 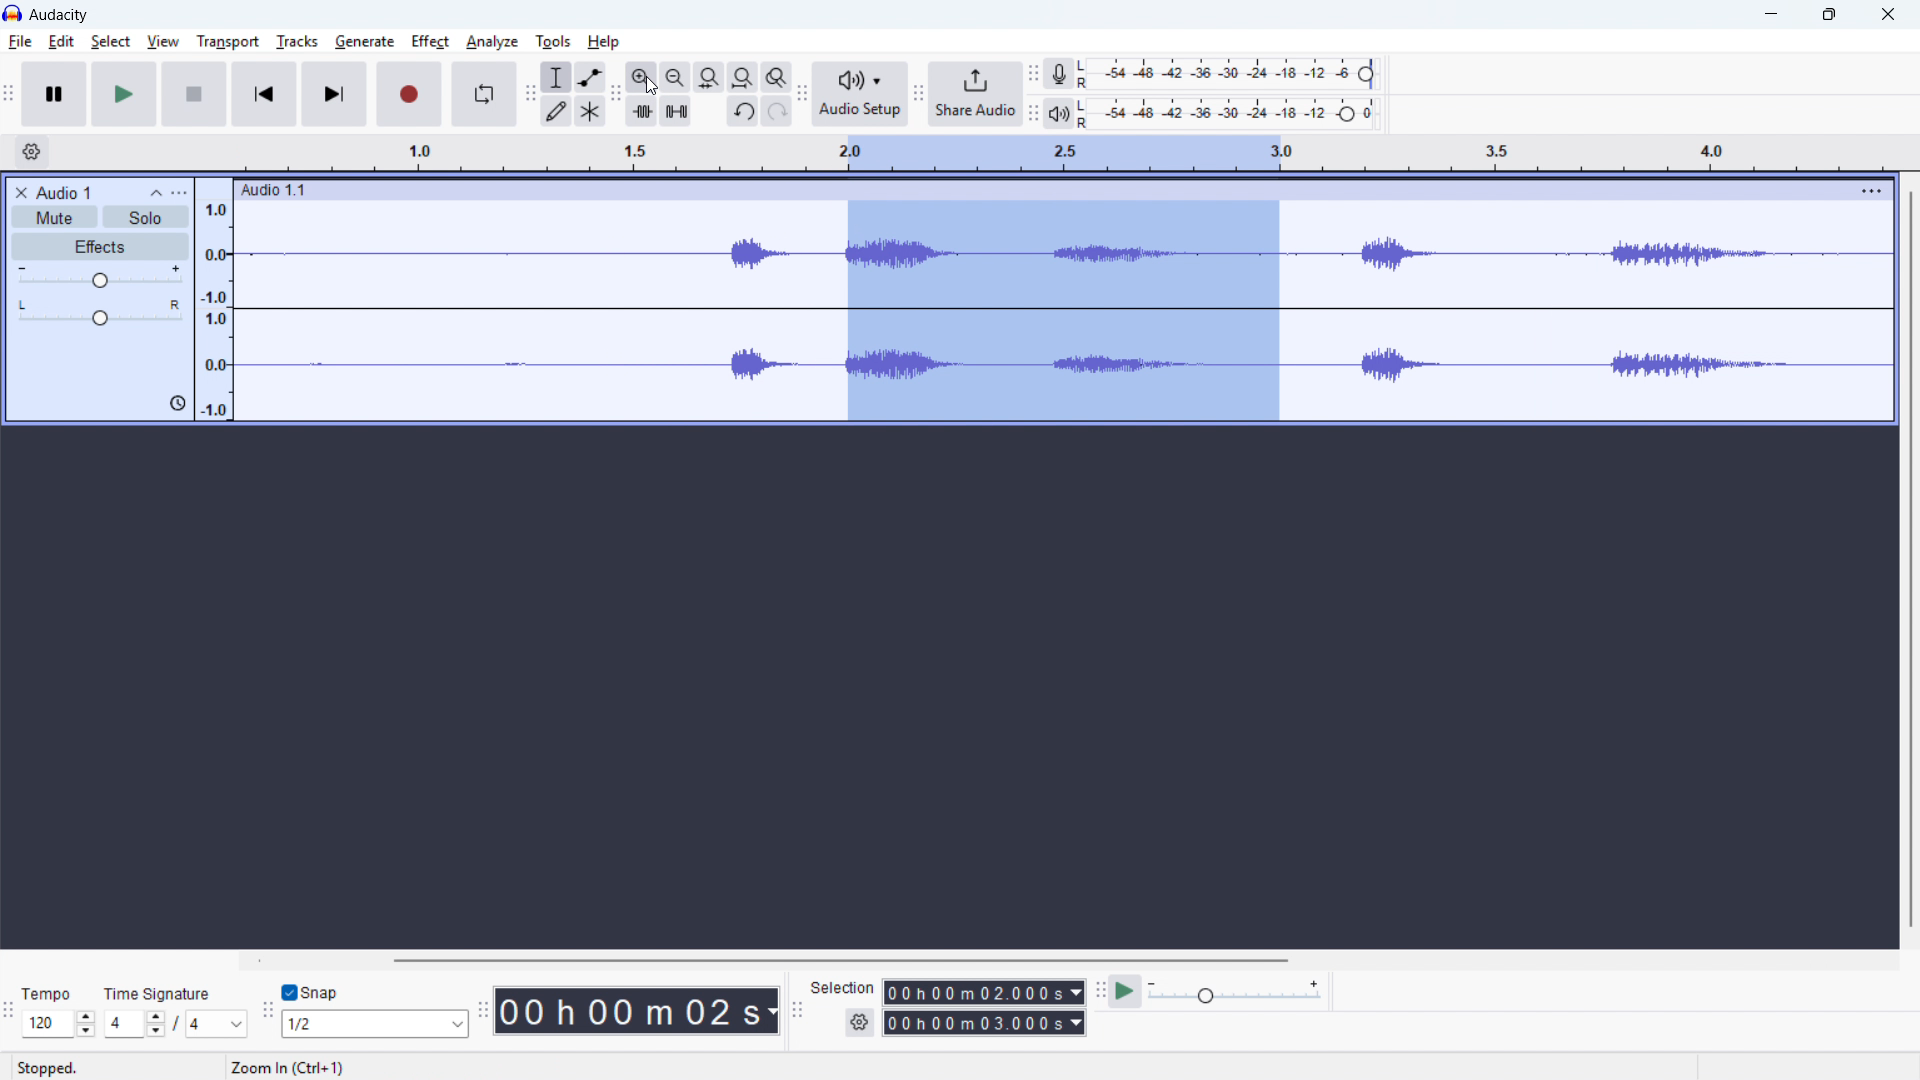 I want to click on Share audio toolbar, so click(x=919, y=95).